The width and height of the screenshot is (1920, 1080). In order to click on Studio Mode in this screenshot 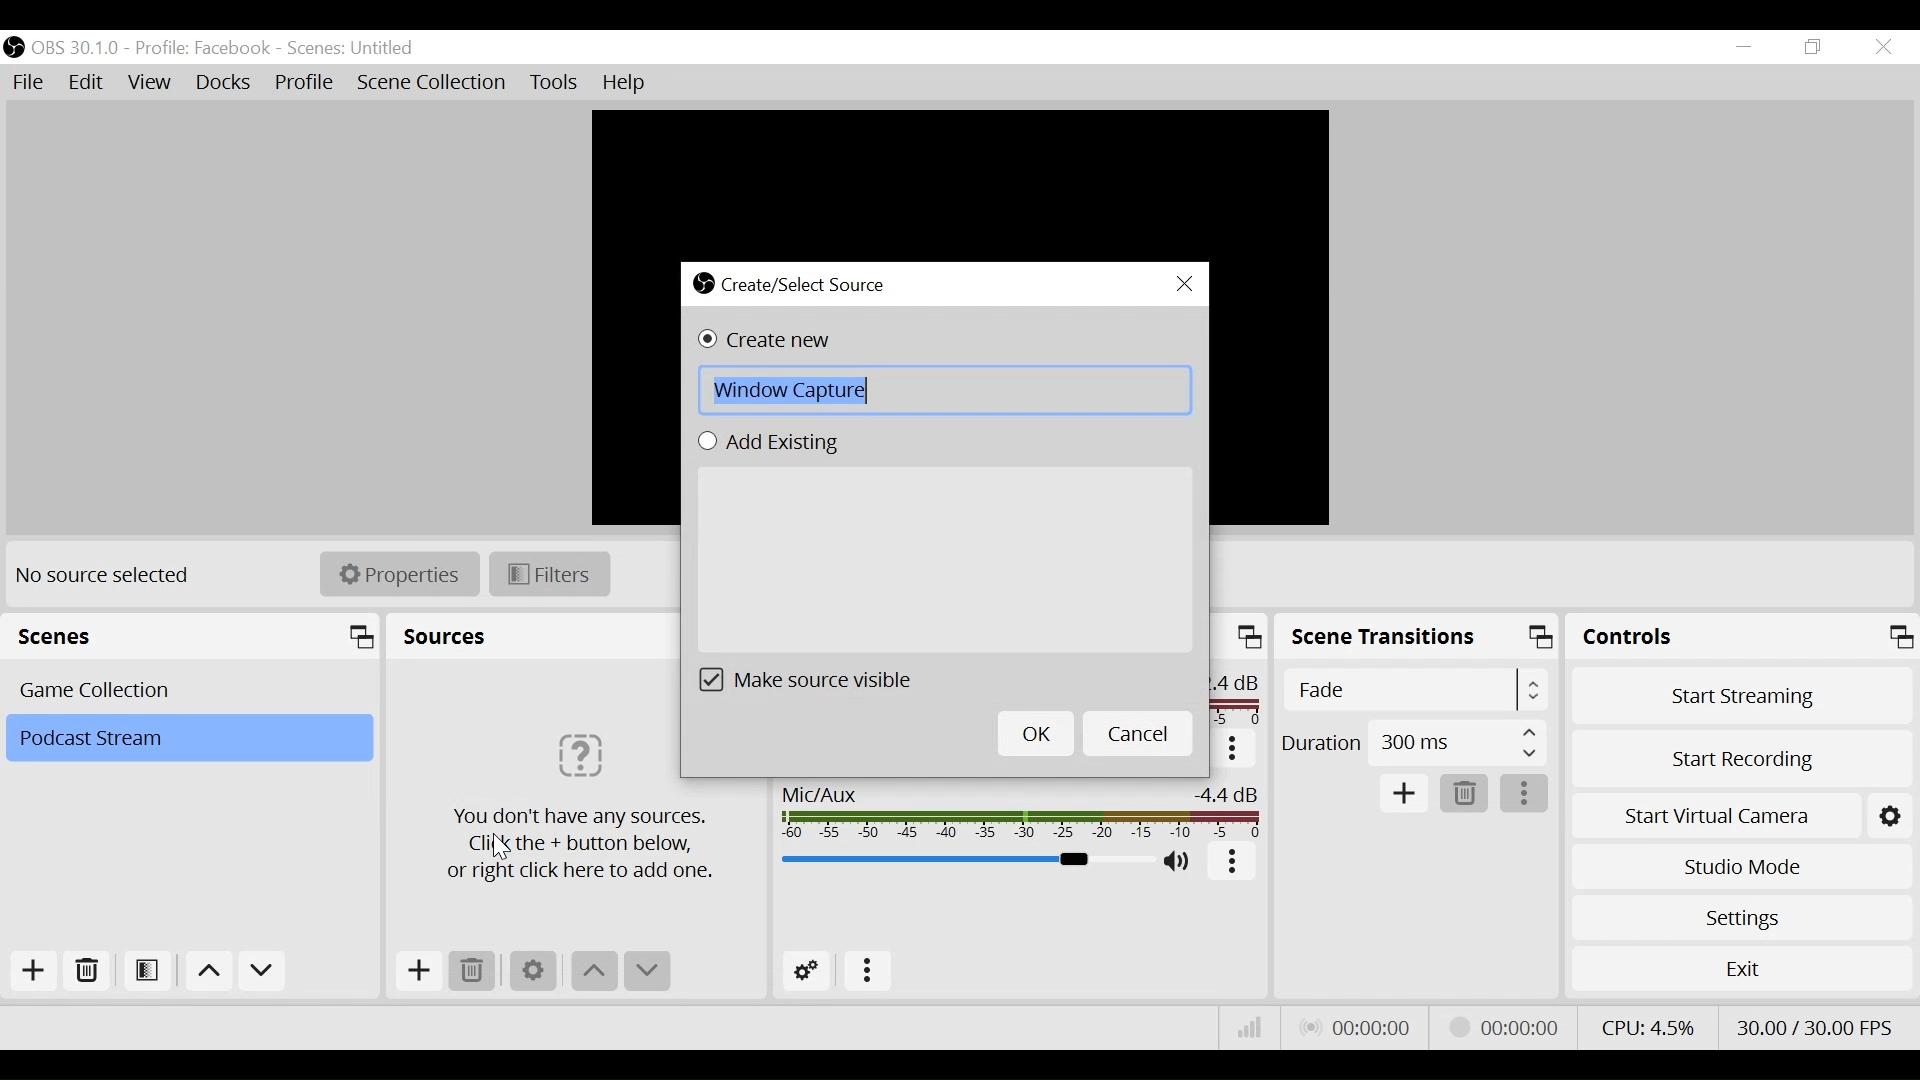, I will do `click(1738, 864)`.